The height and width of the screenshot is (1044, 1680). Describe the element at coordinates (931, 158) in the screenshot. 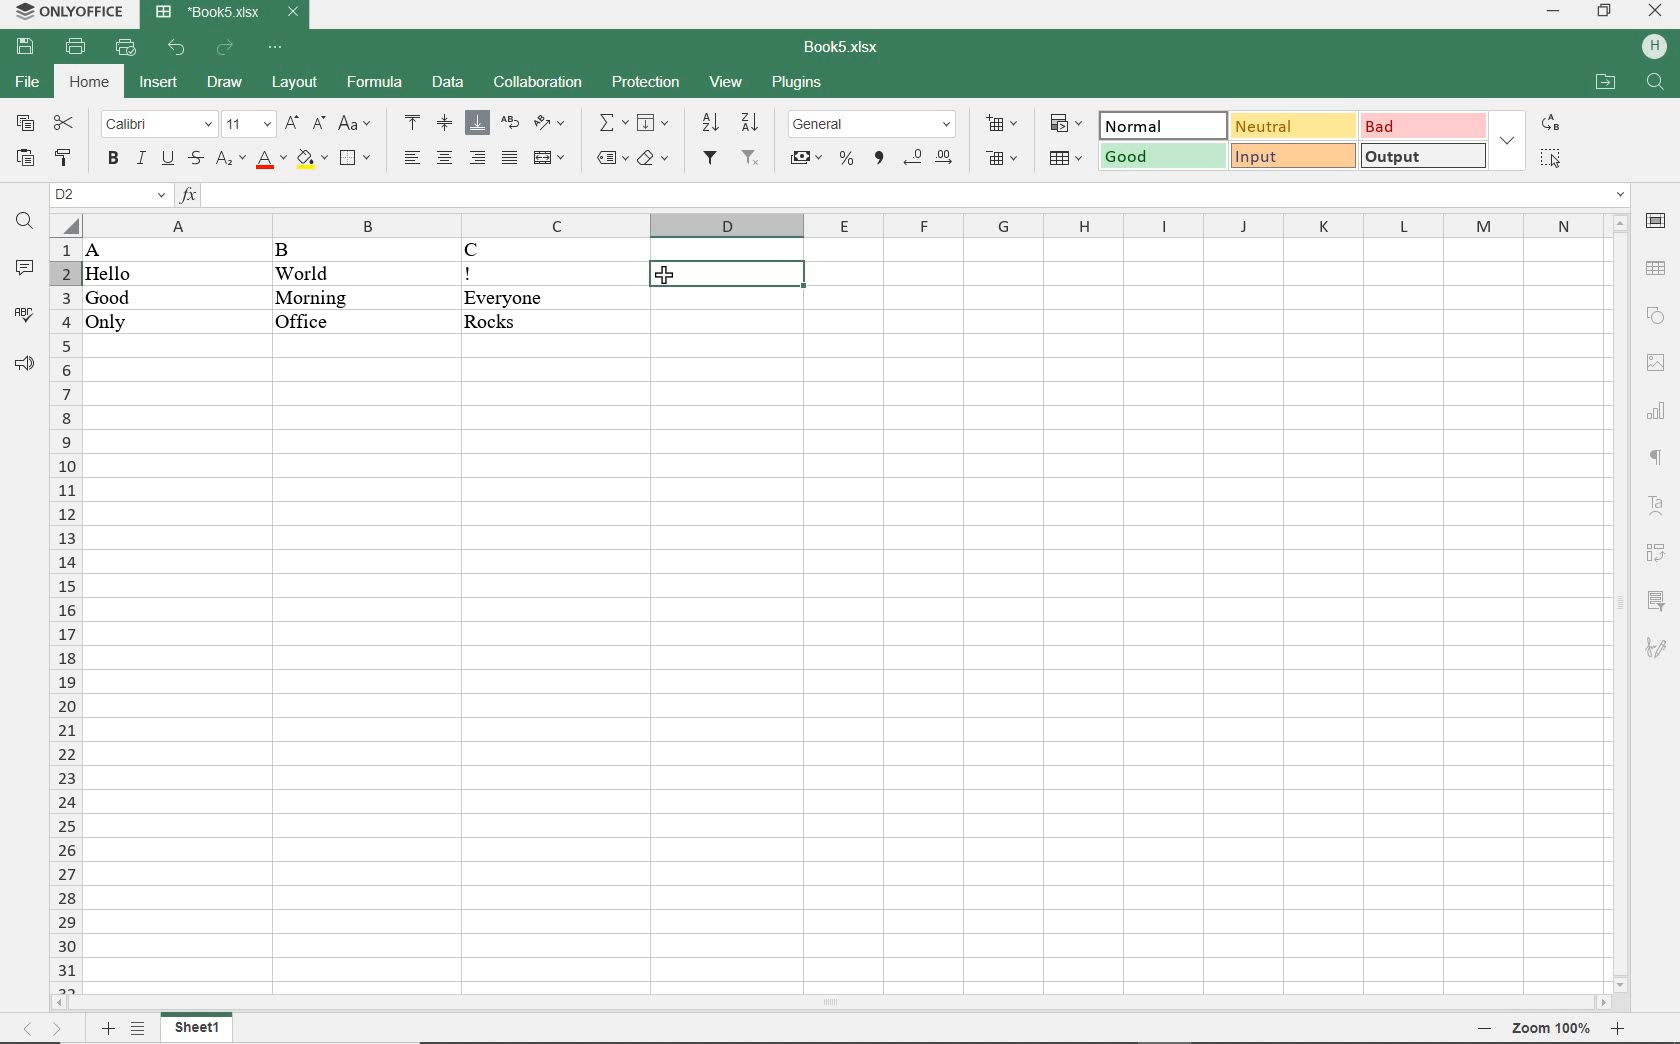

I see `change decimal` at that location.